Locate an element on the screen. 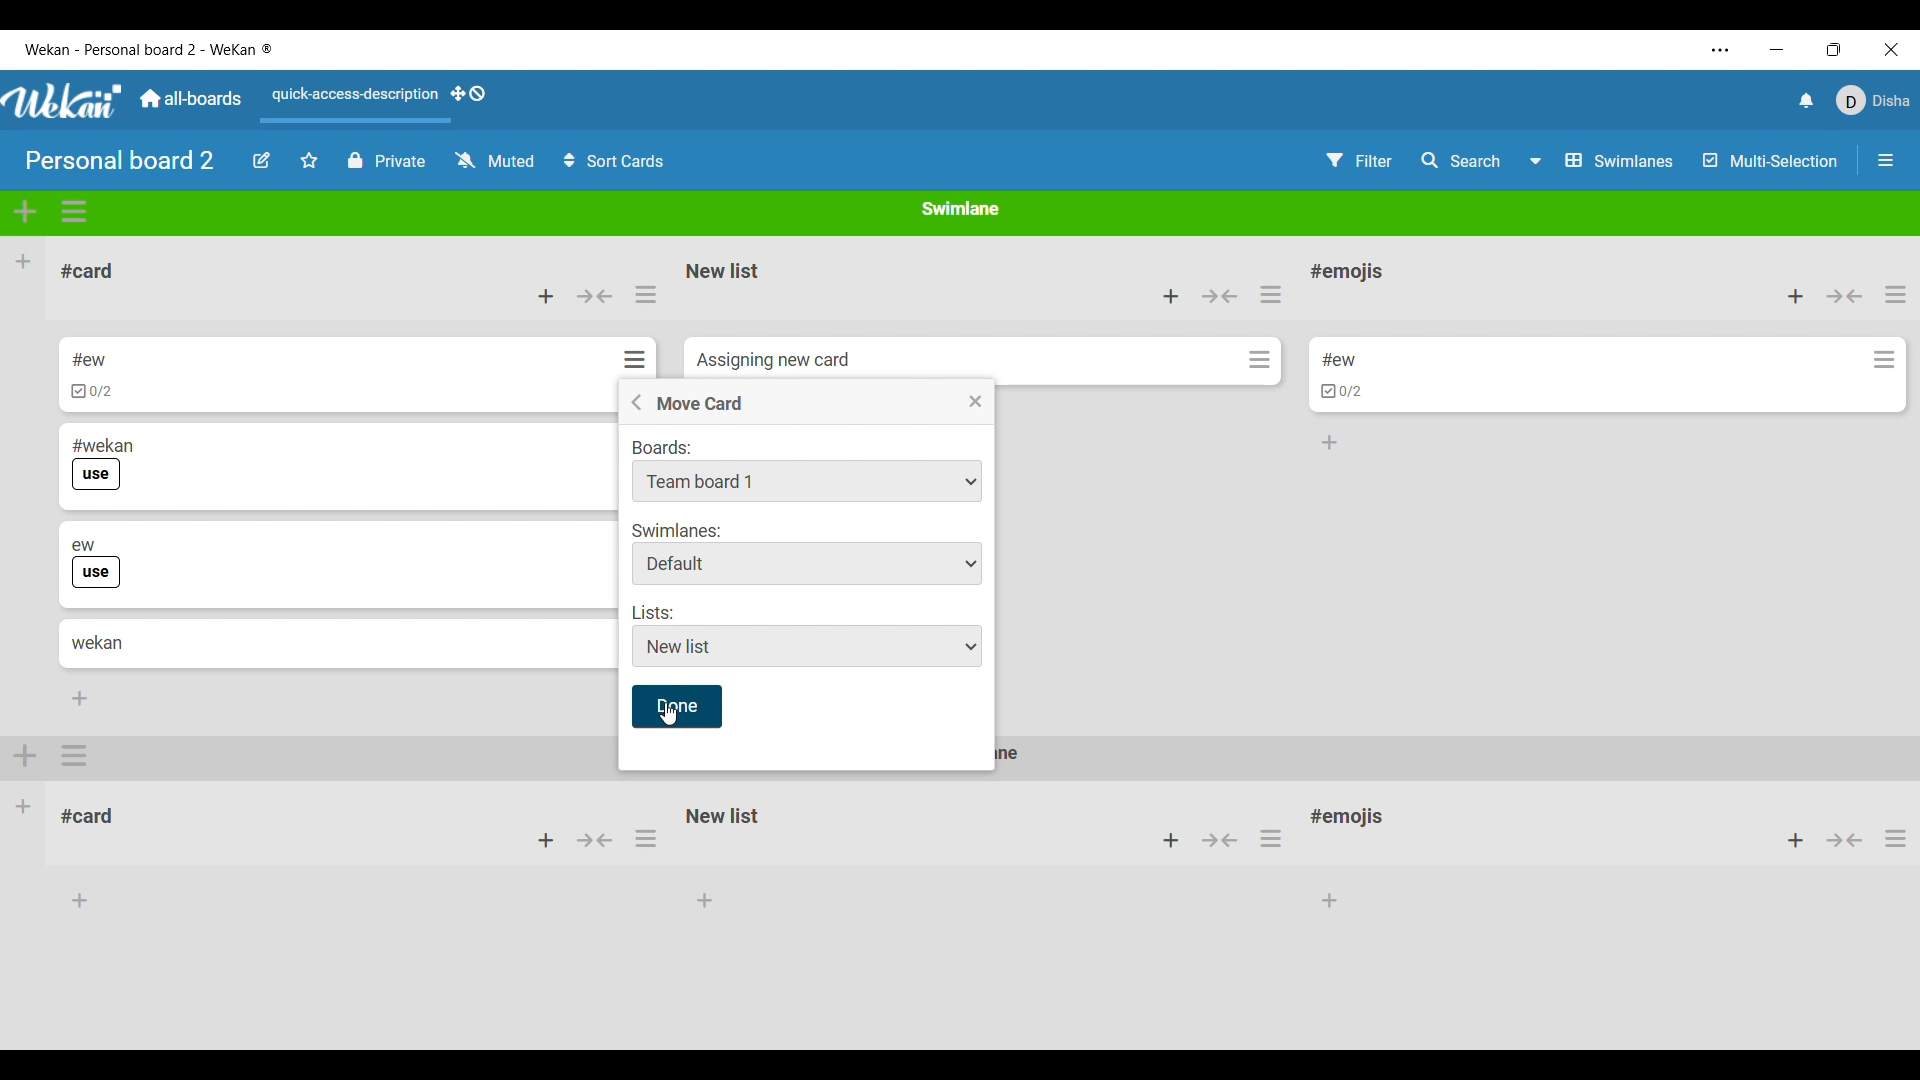  options is located at coordinates (77, 756).